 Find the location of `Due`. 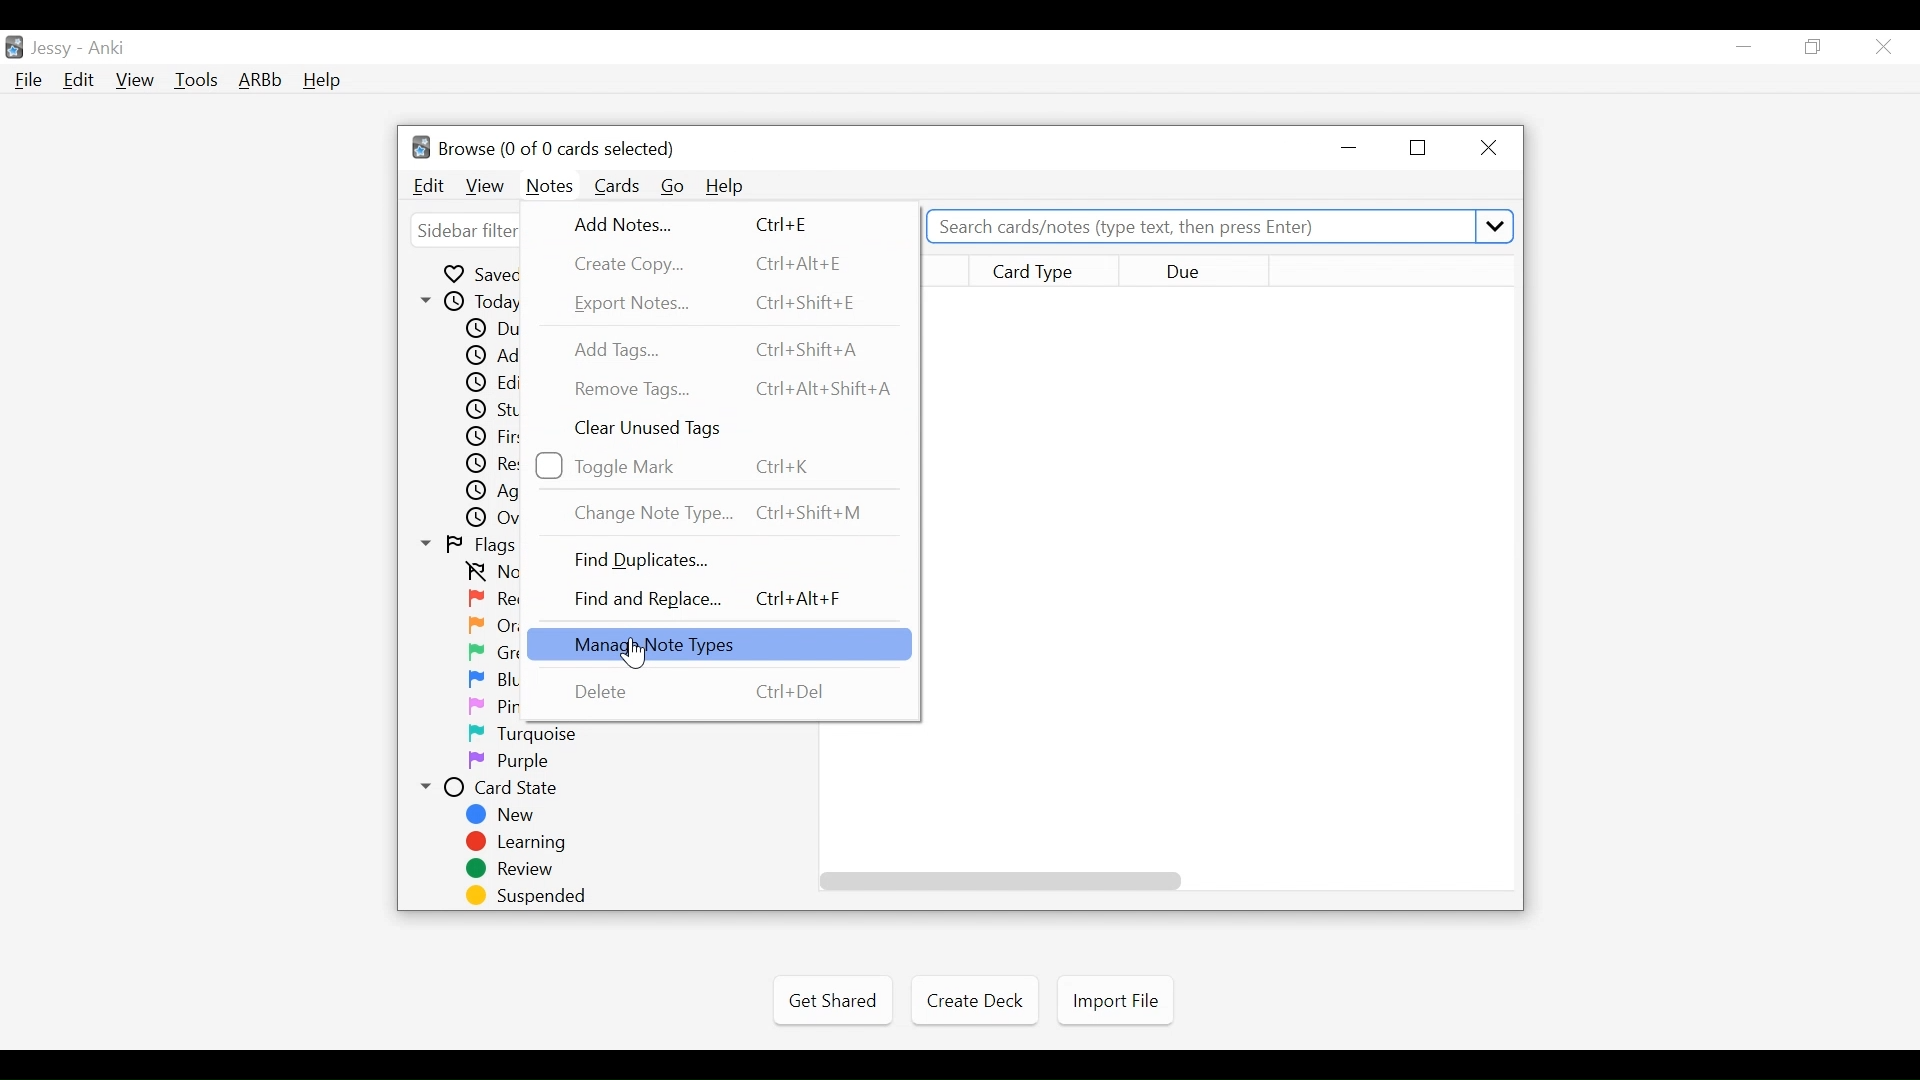

Due is located at coordinates (490, 328).